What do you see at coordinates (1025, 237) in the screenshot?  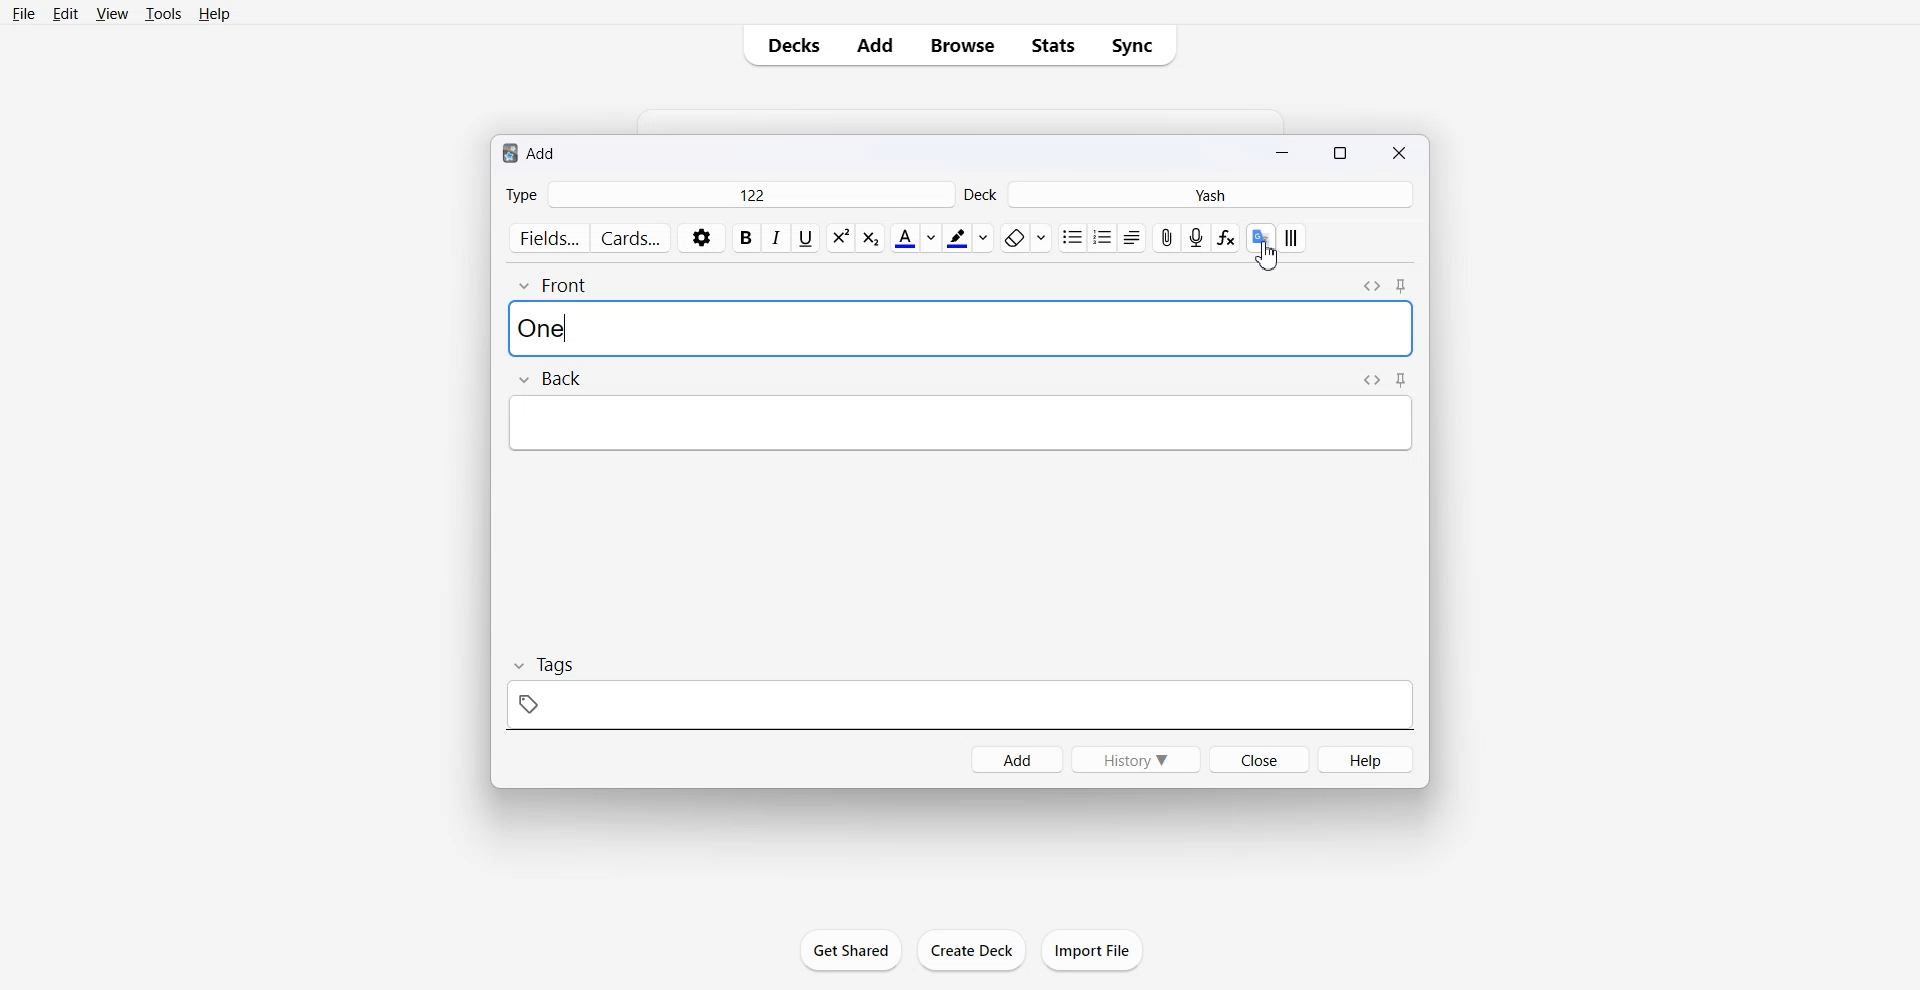 I see `Remove format` at bounding box center [1025, 237].